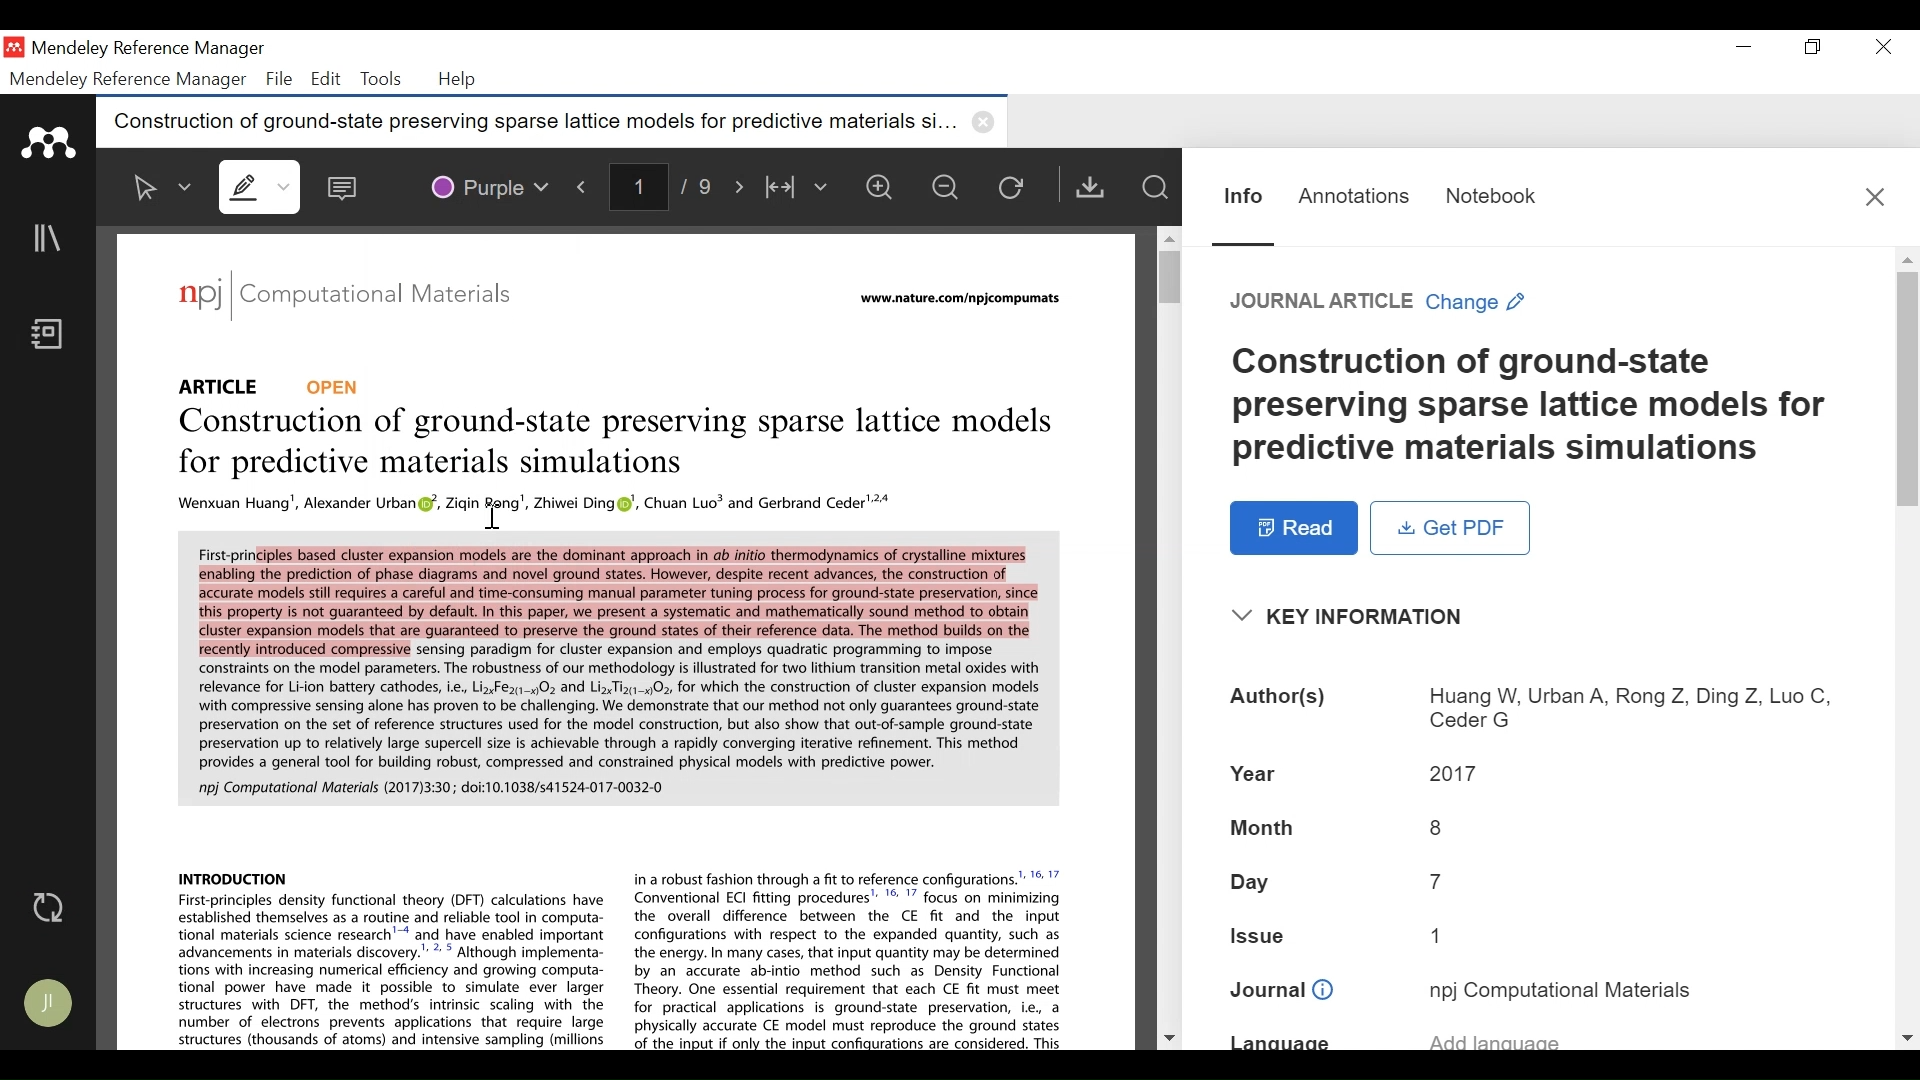 The image size is (1920, 1080). I want to click on 7, so click(1444, 883).